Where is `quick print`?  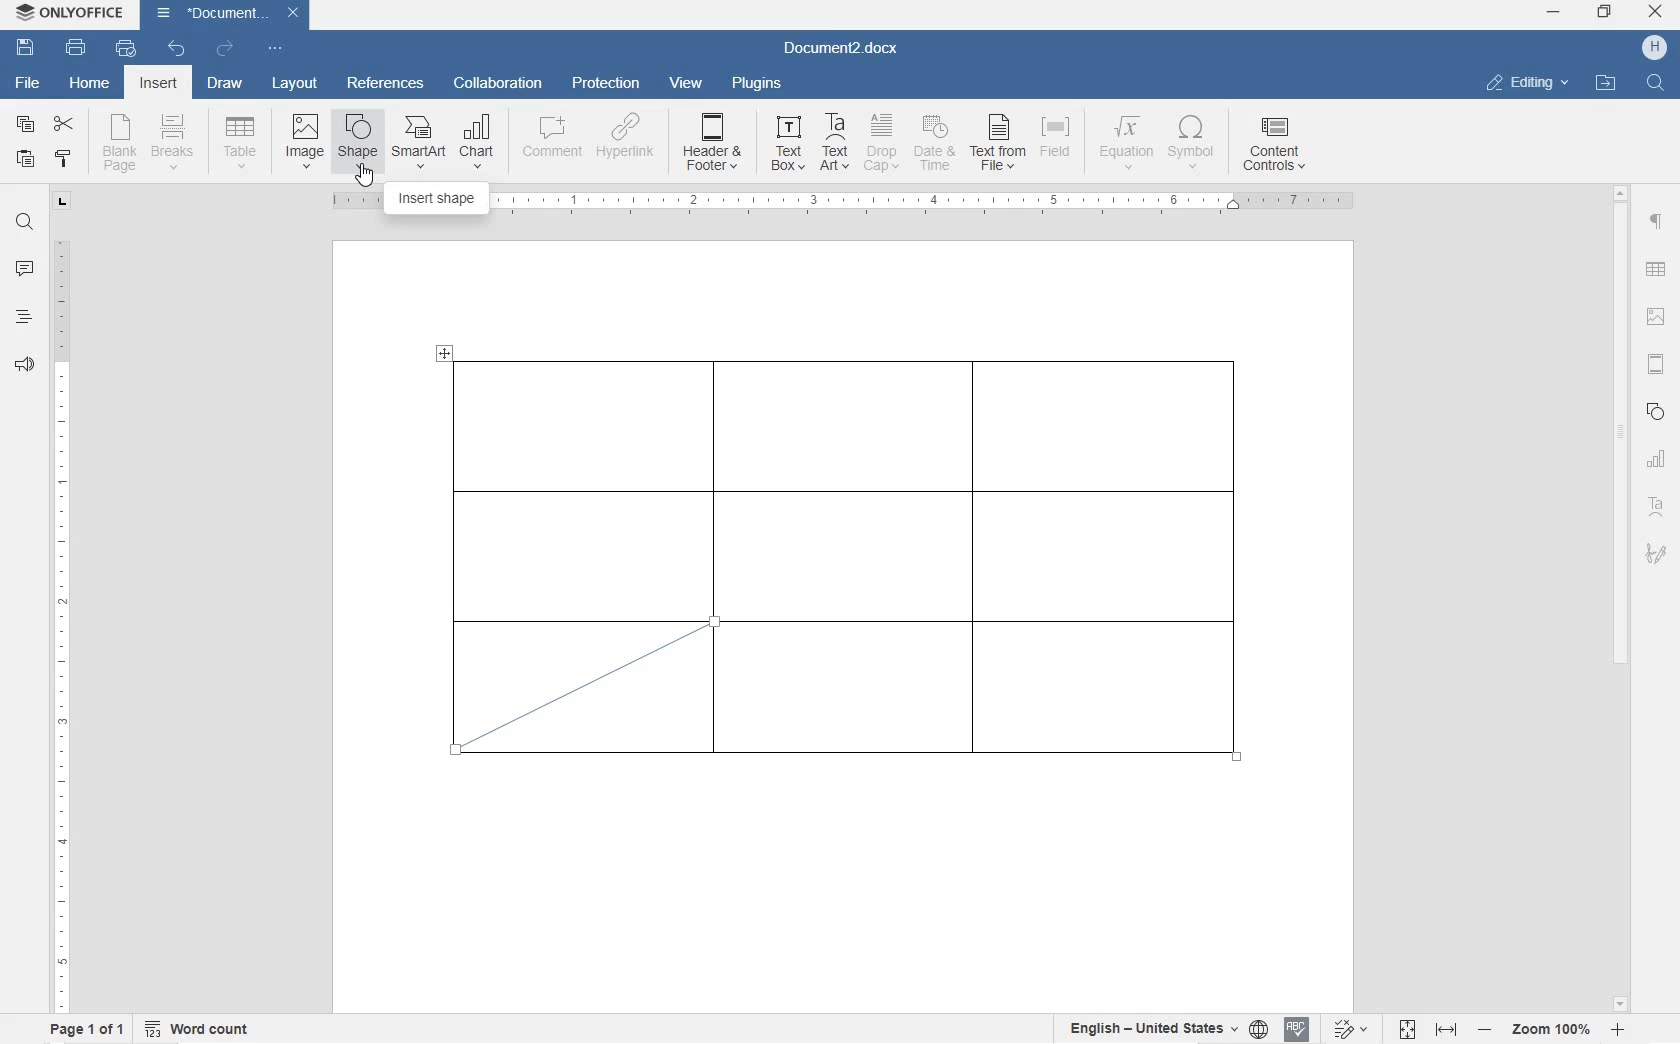 quick print is located at coordinates (126, 48).